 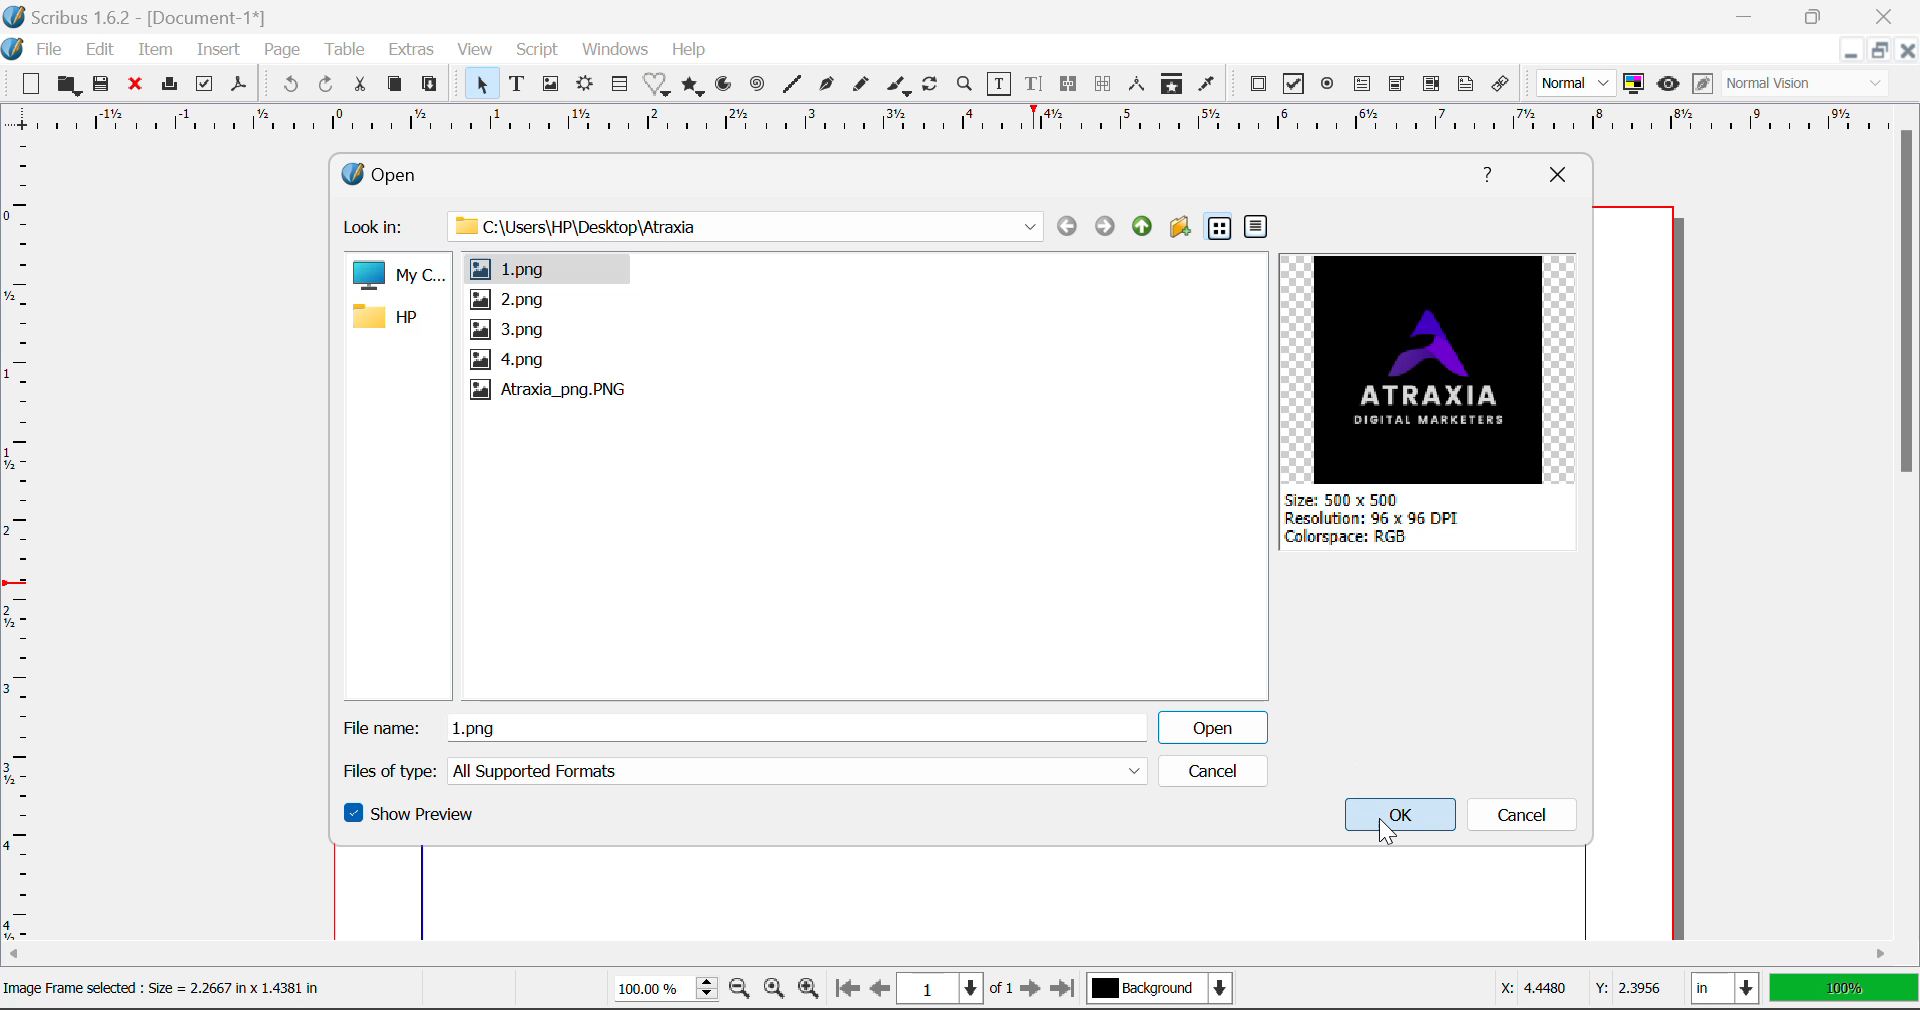 I want to click on Page, so click(x=284, y=50).